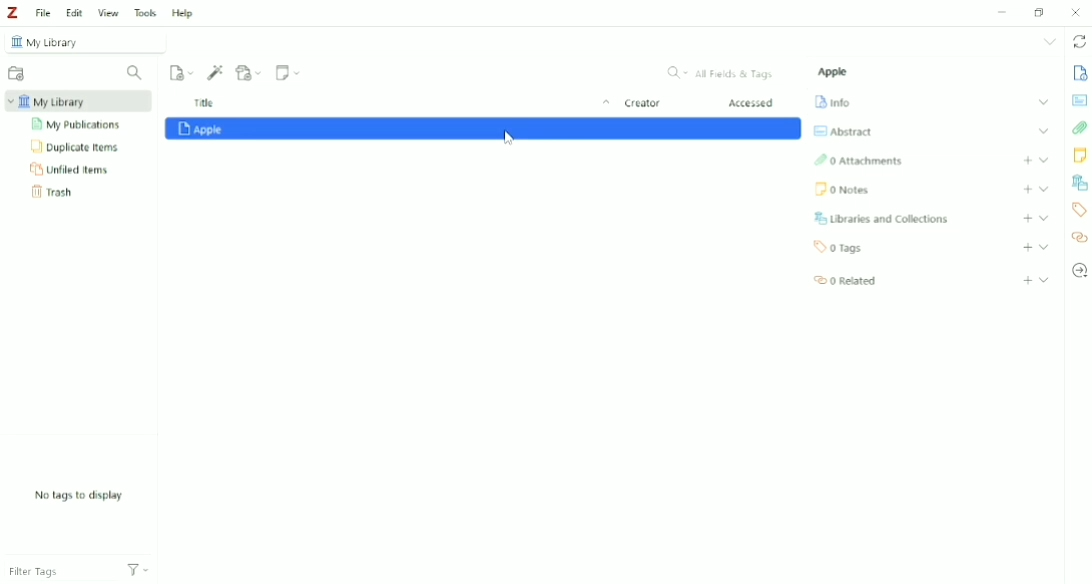  Describe the element at coordinates (136, 73) in the screenshot. I see `Filter Collections` at that location.